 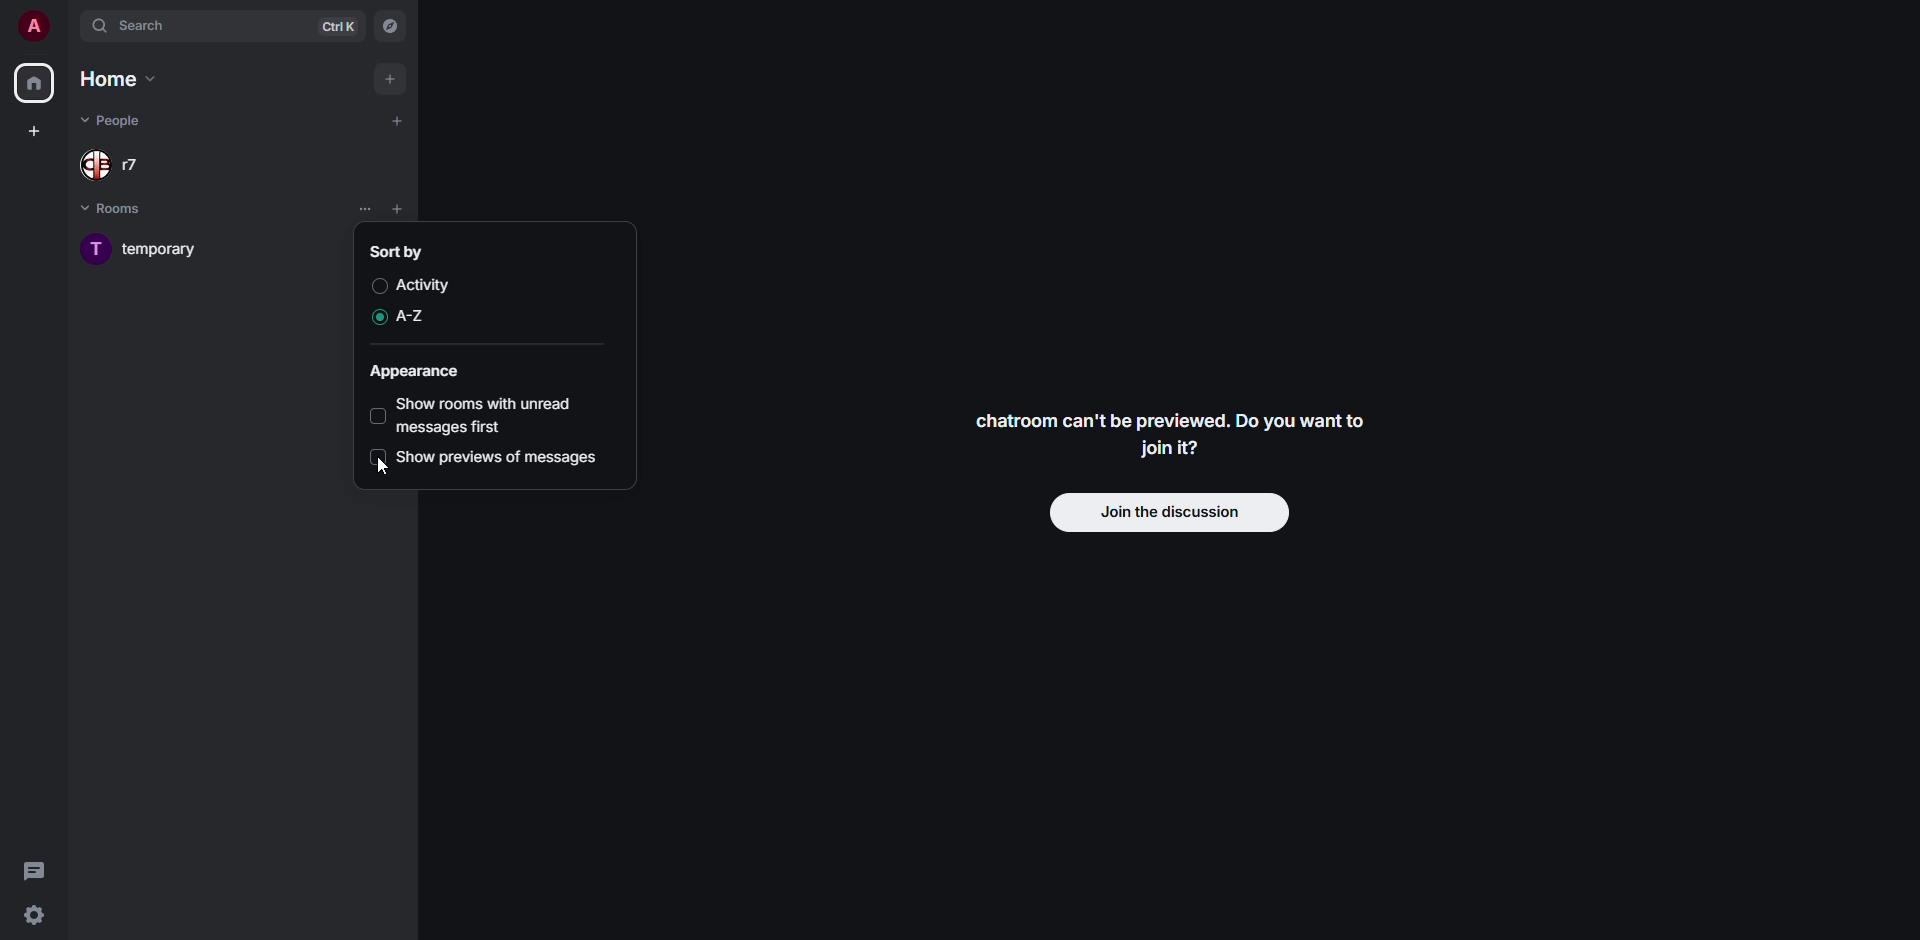 What do you see at coordinates (415, 316) in the screenshot?
I see `a-z` at bounding box center [415, 316].